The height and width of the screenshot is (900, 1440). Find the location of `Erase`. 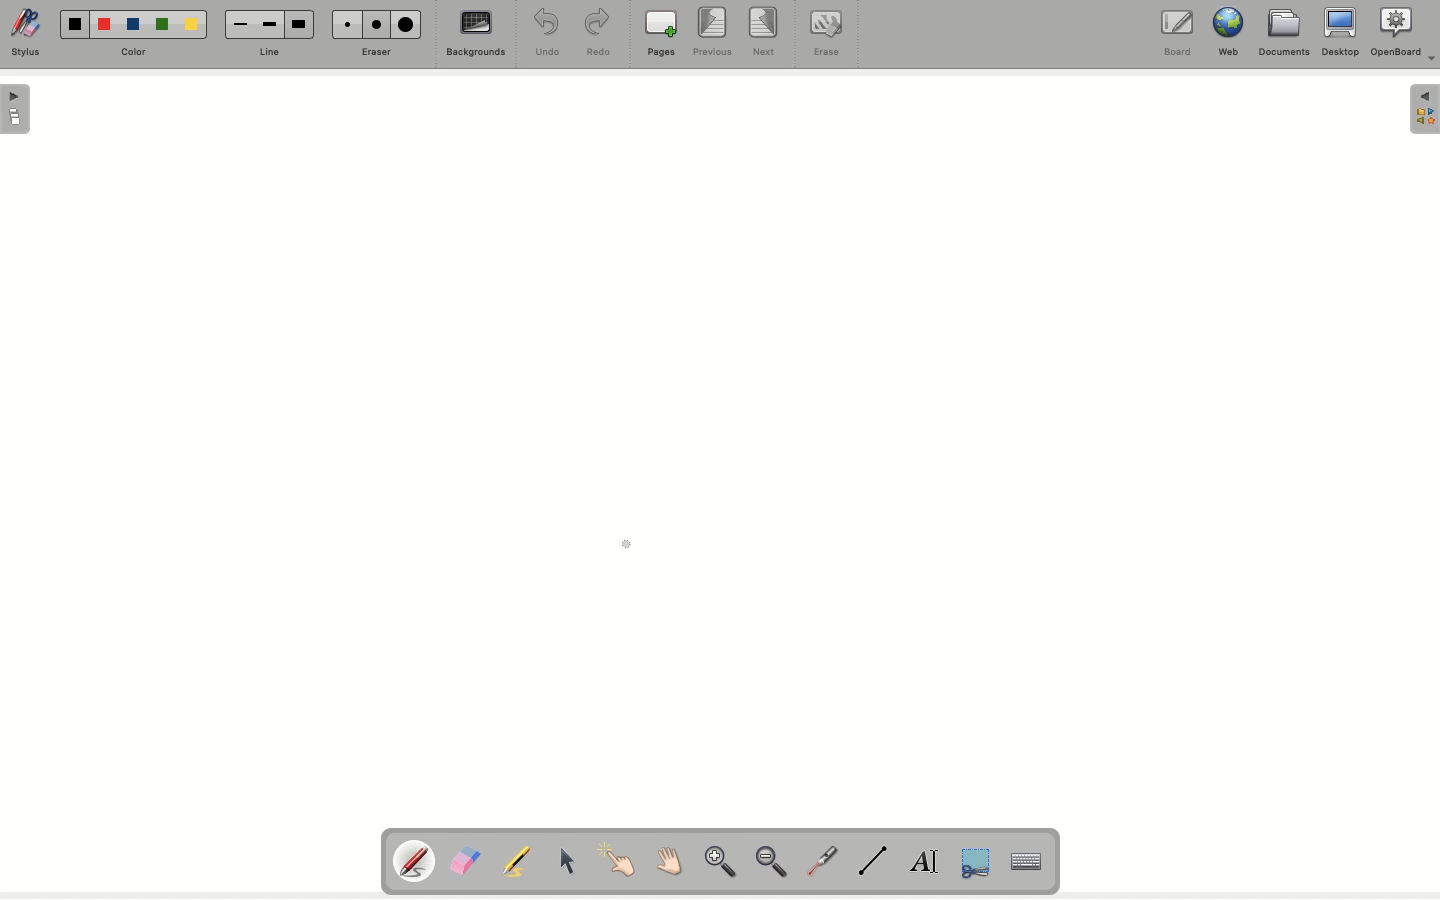

Erase is located at coordinates (826, 36).